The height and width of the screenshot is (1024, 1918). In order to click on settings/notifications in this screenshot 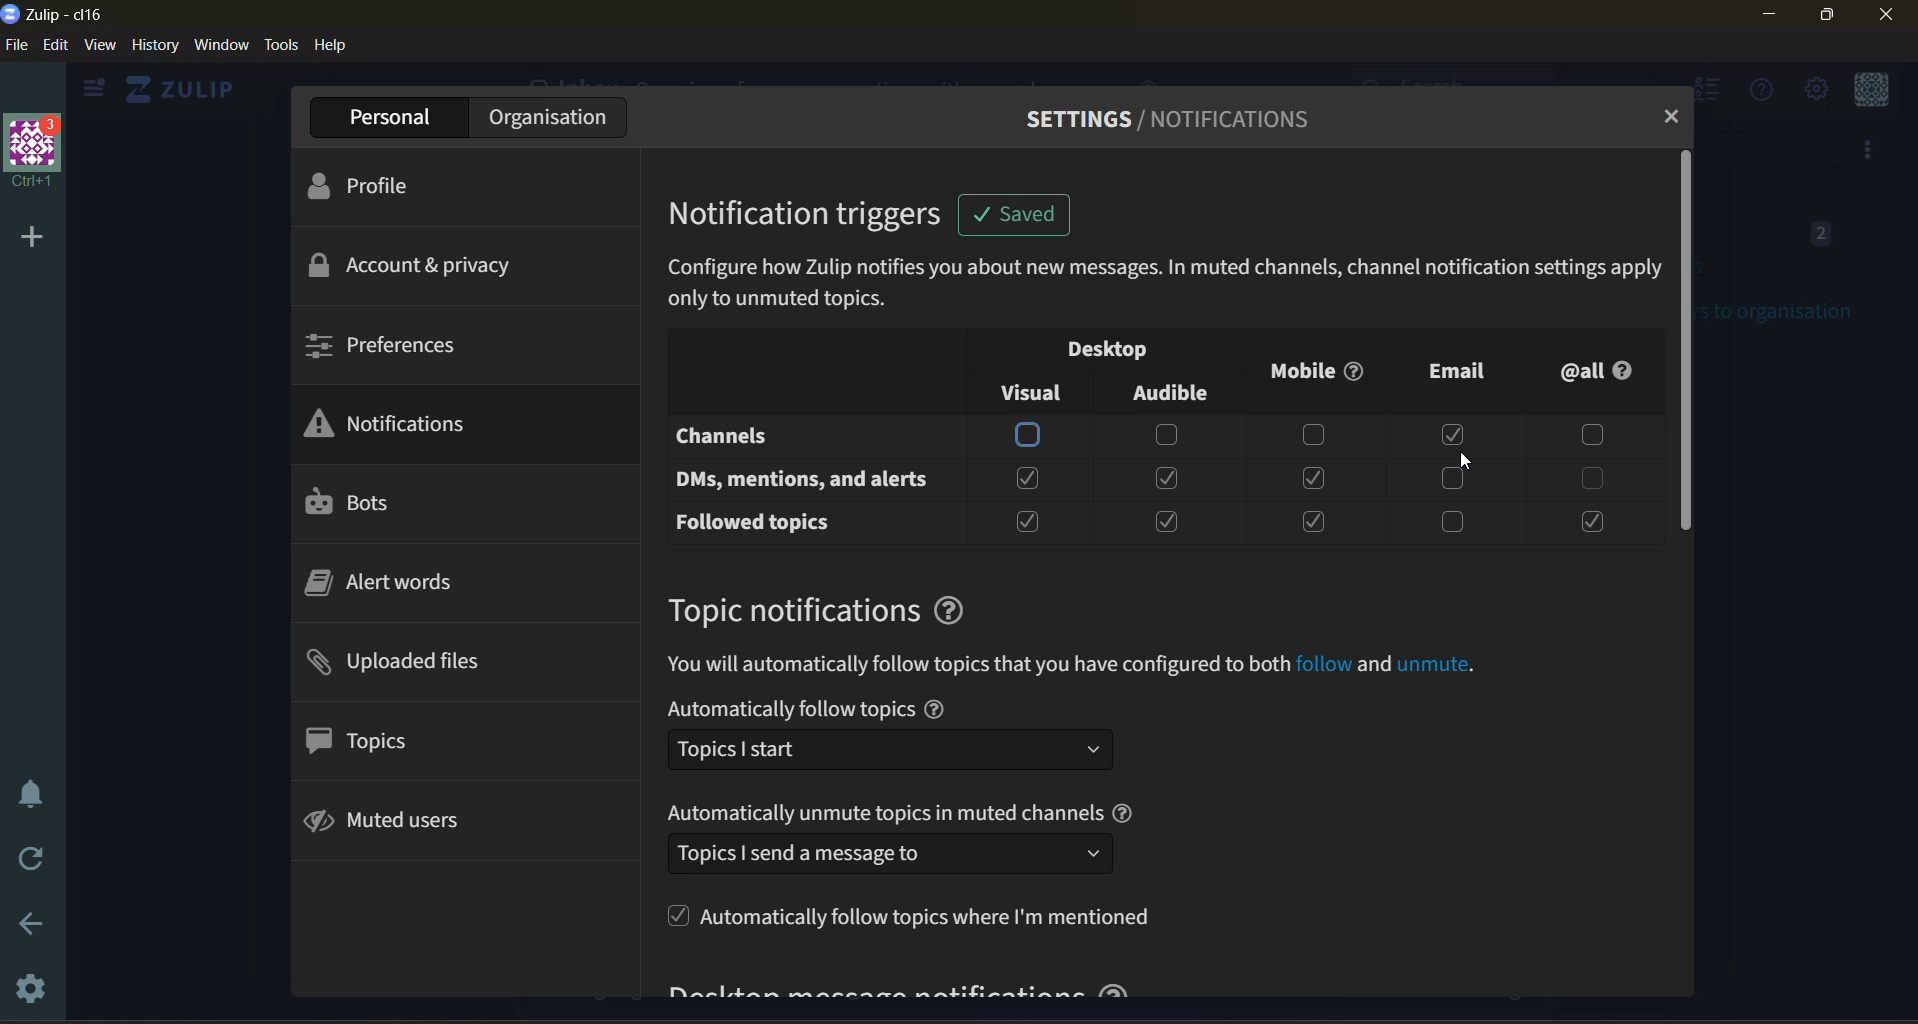, I will do `click(1165, 119)`.